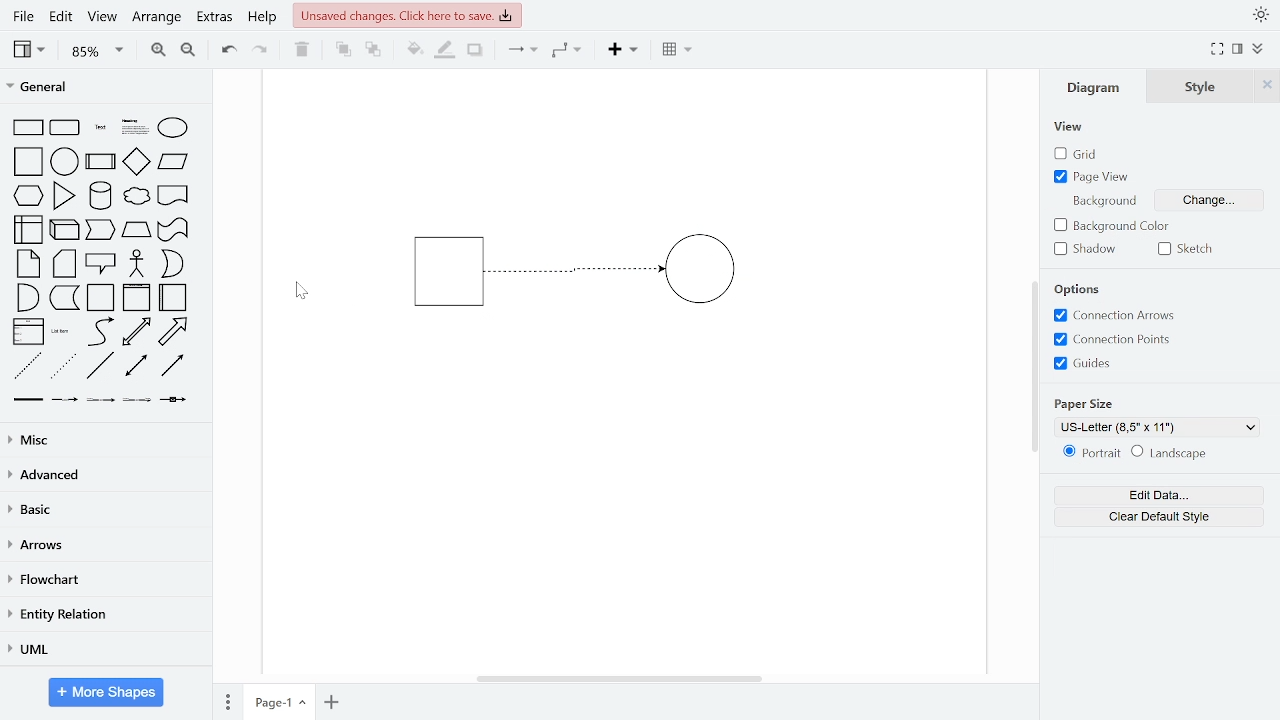  I want to click on internal storage, so click(30, 231).